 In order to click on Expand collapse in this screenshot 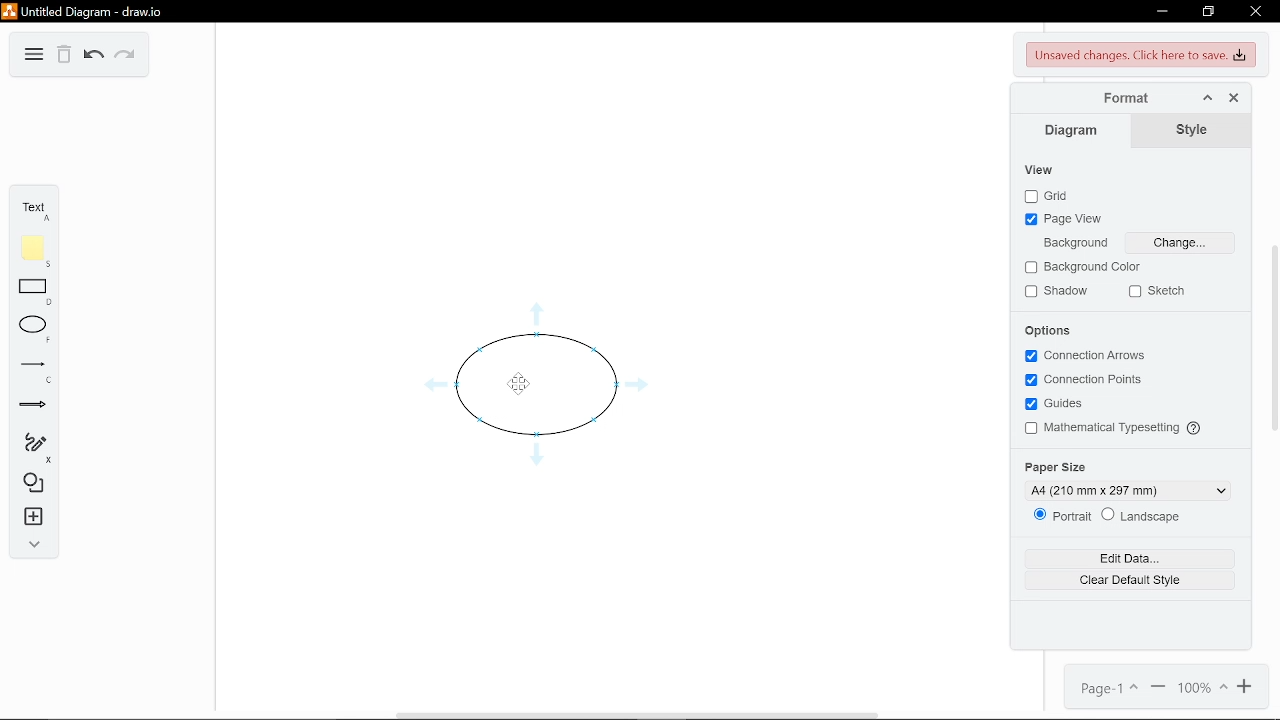, I will do `click(33, 545)`.